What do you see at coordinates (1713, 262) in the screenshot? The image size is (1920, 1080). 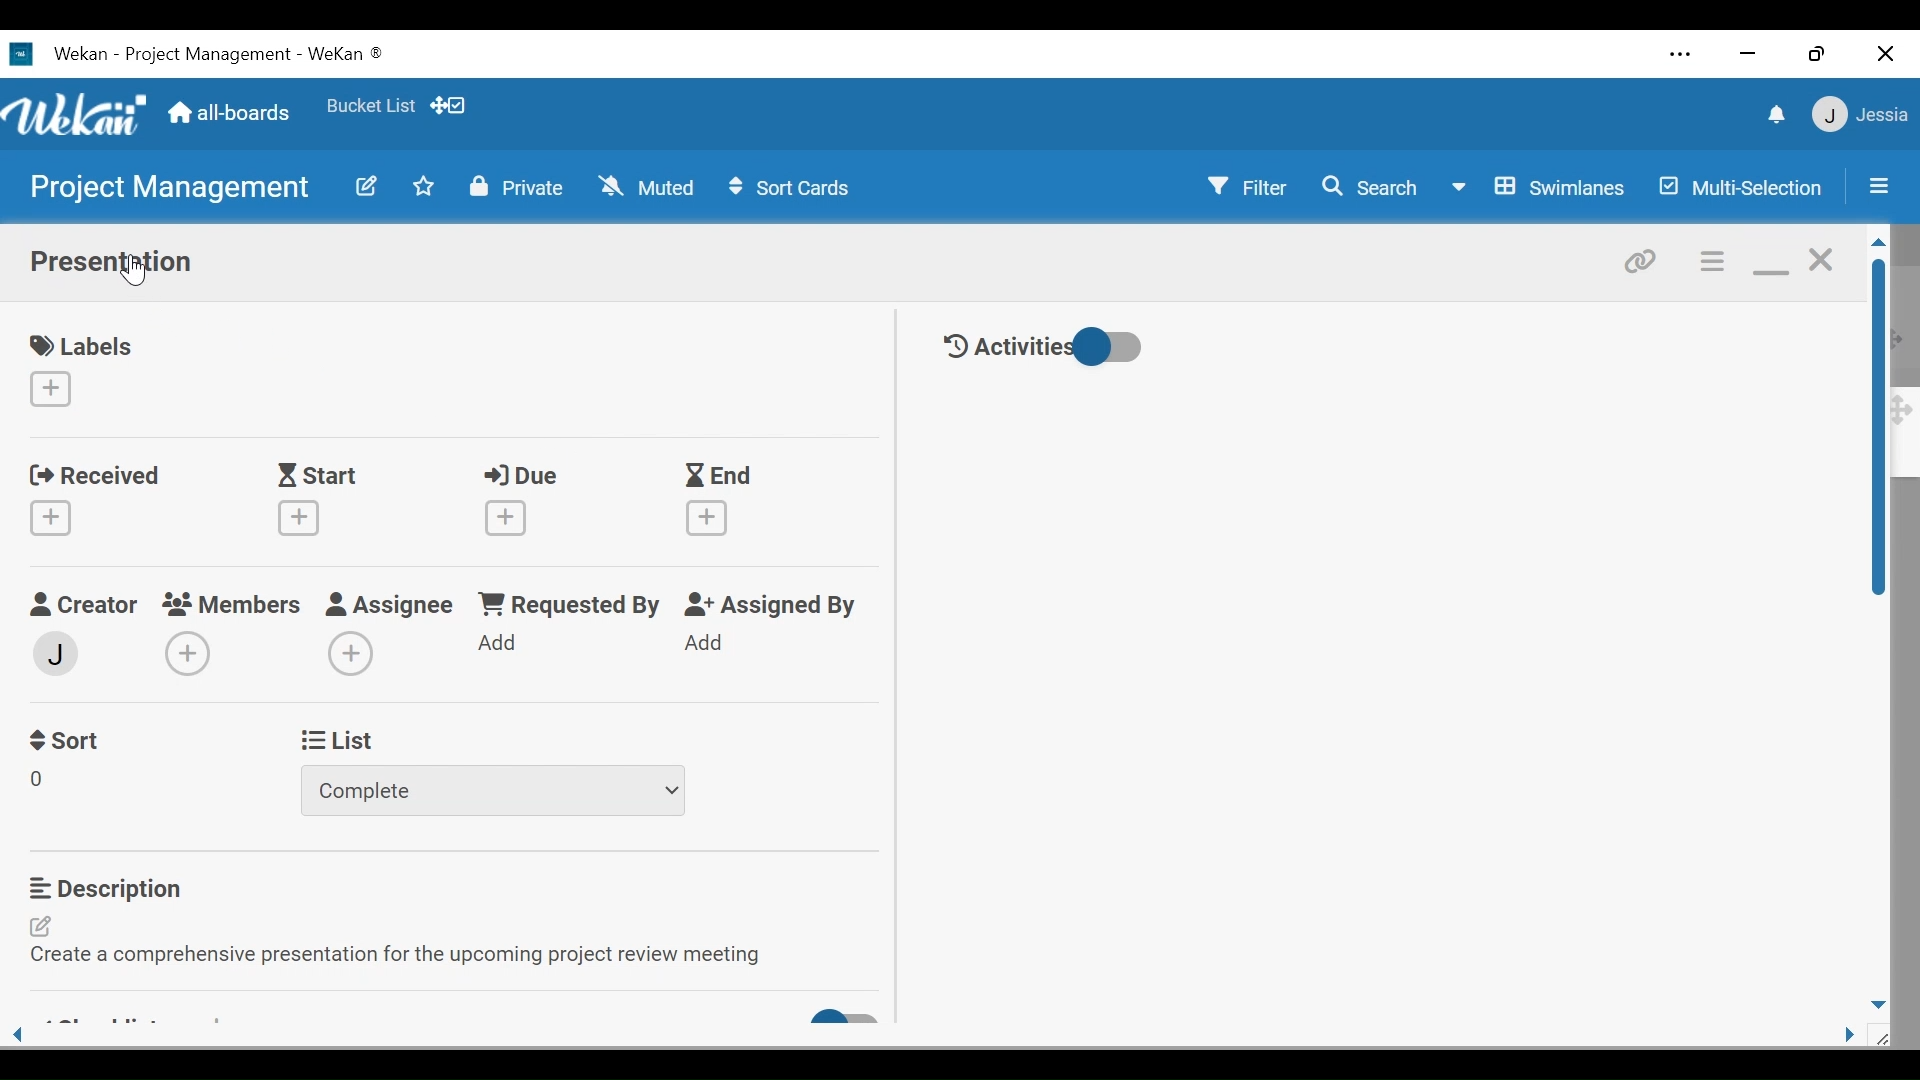 I see `Card actions` at bounding box center [1713, 262].